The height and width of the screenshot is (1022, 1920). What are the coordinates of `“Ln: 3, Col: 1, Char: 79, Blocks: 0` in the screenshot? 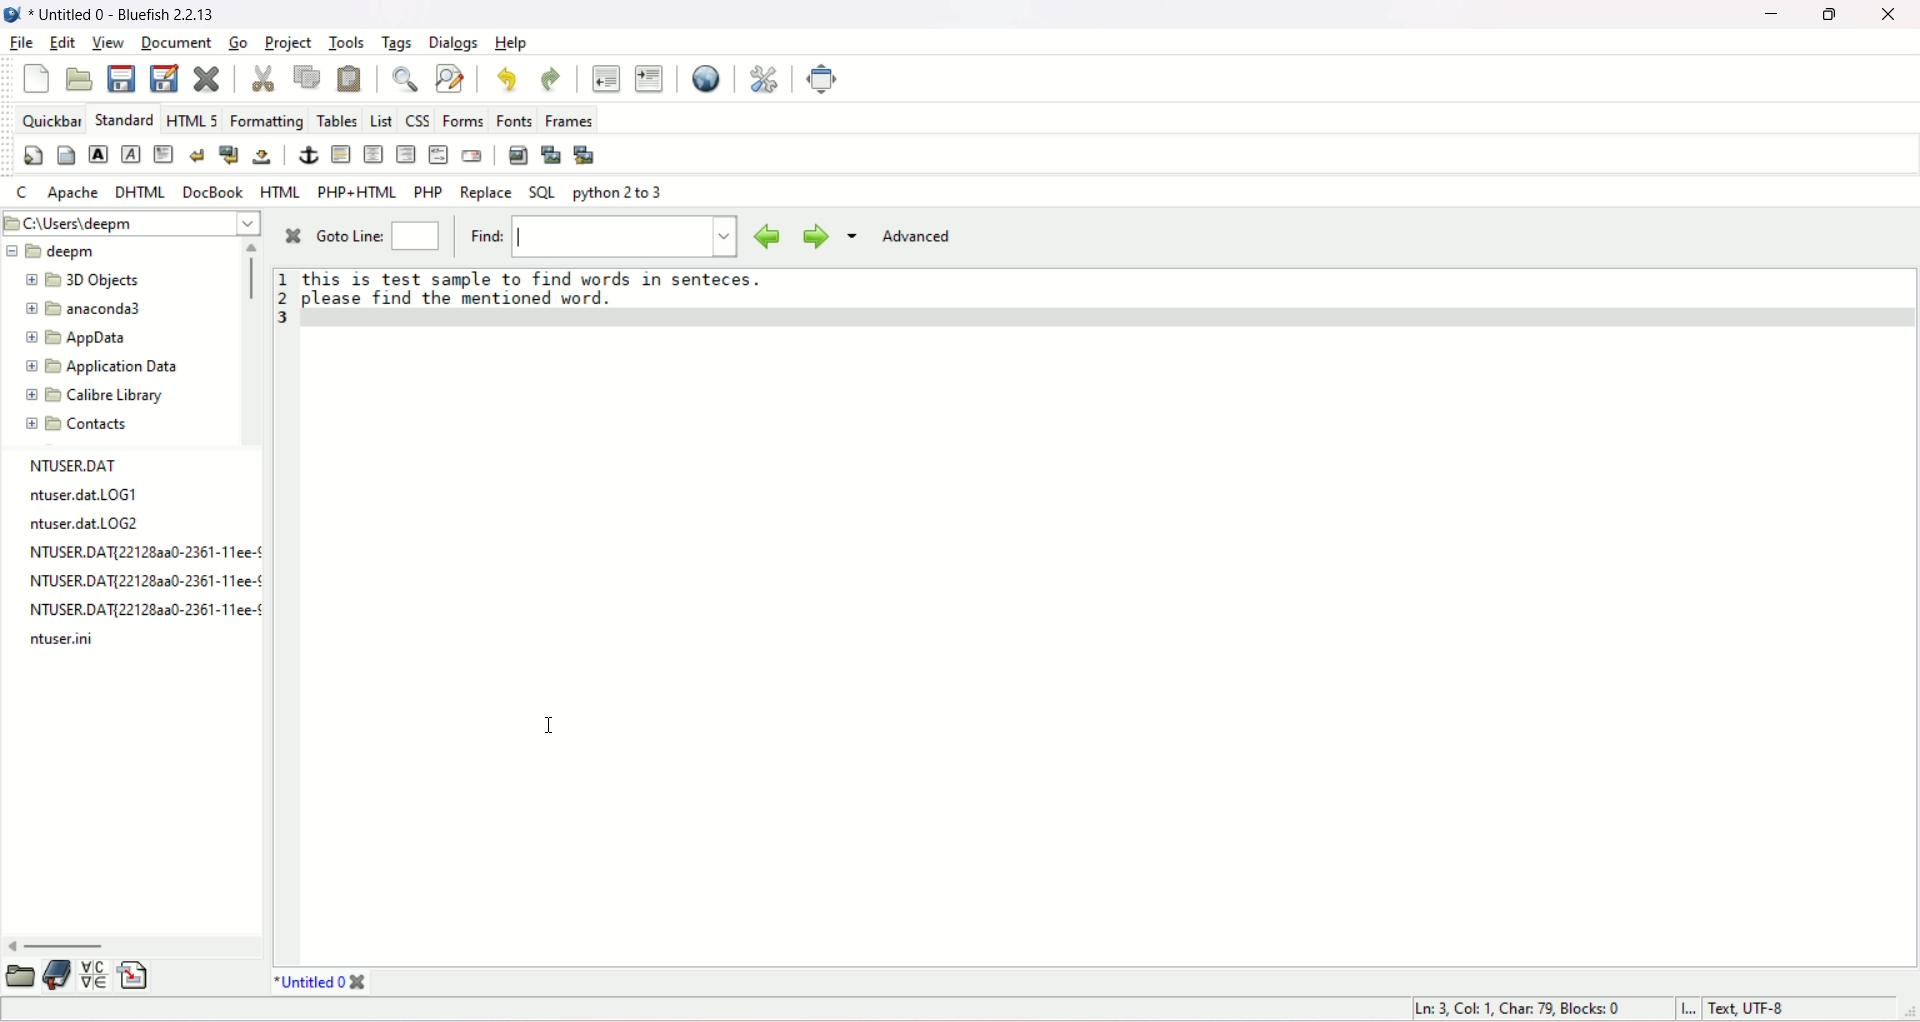 It's located at (1524, 1007).